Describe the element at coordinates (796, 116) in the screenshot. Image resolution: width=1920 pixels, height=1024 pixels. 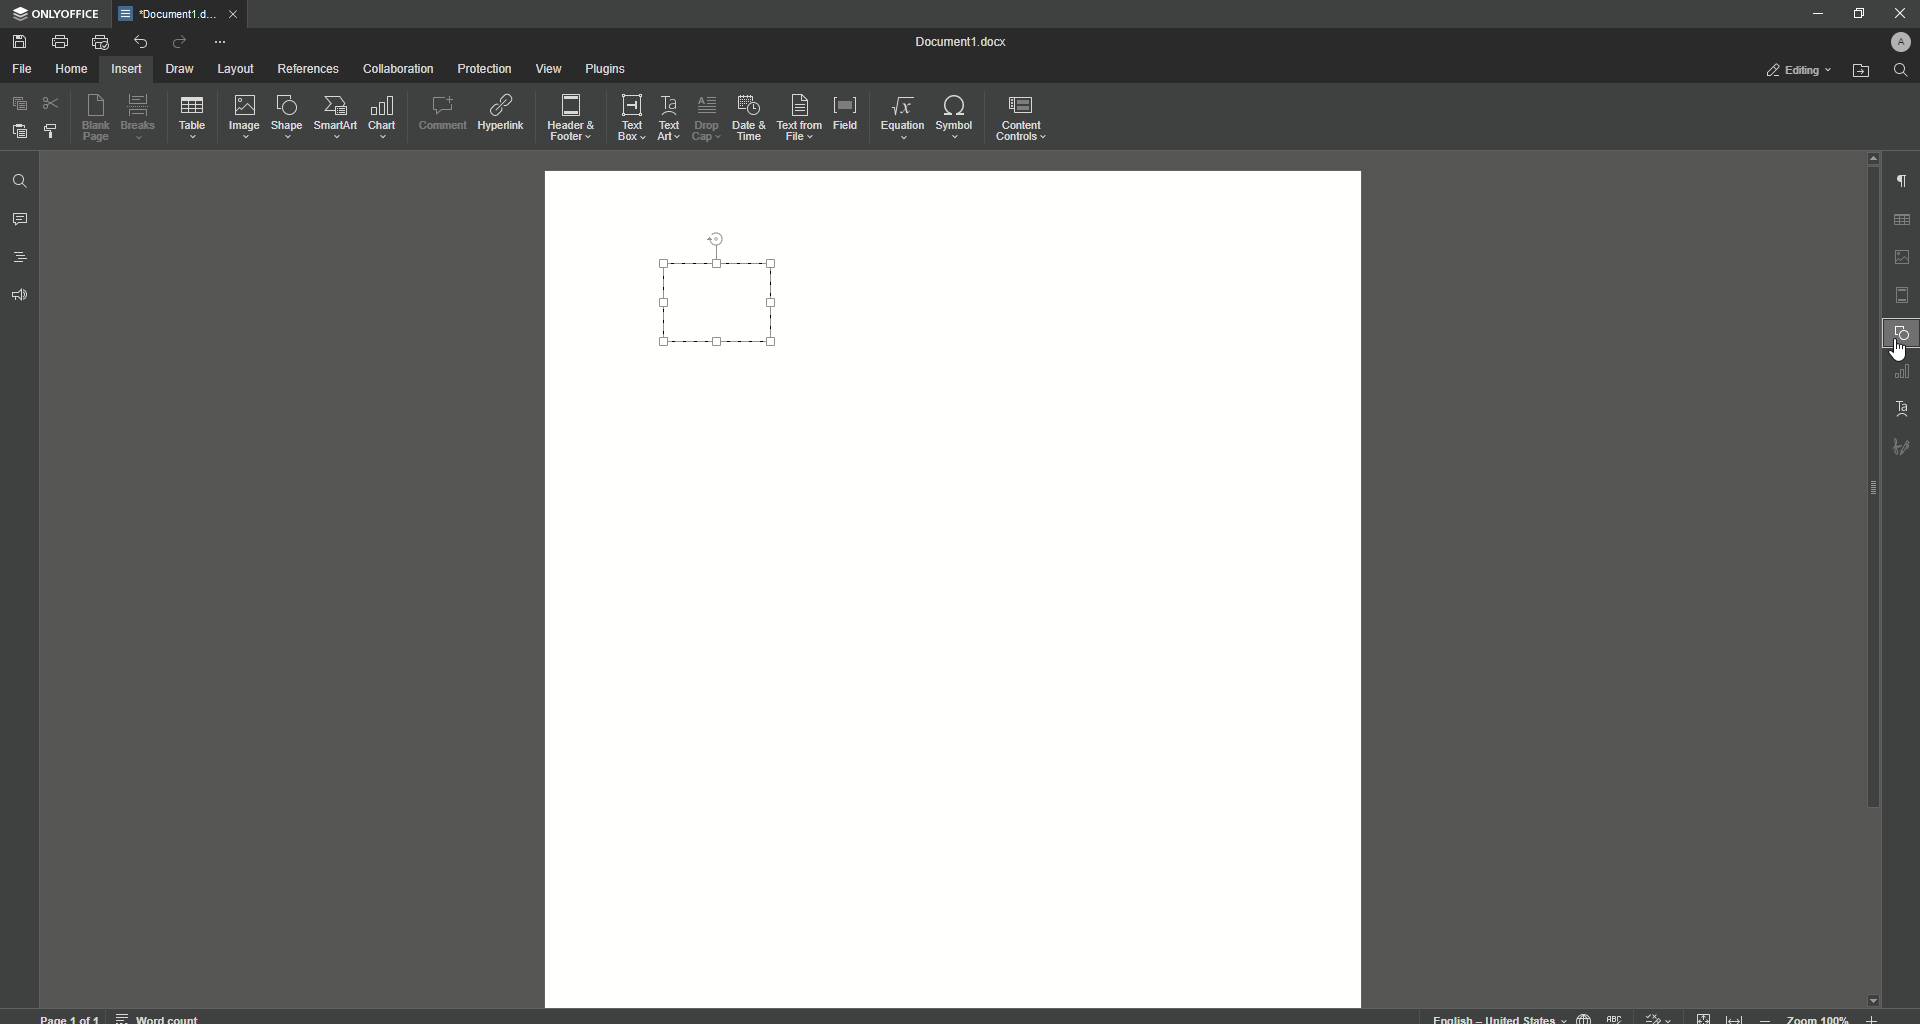
I see `Text From File` at that location.